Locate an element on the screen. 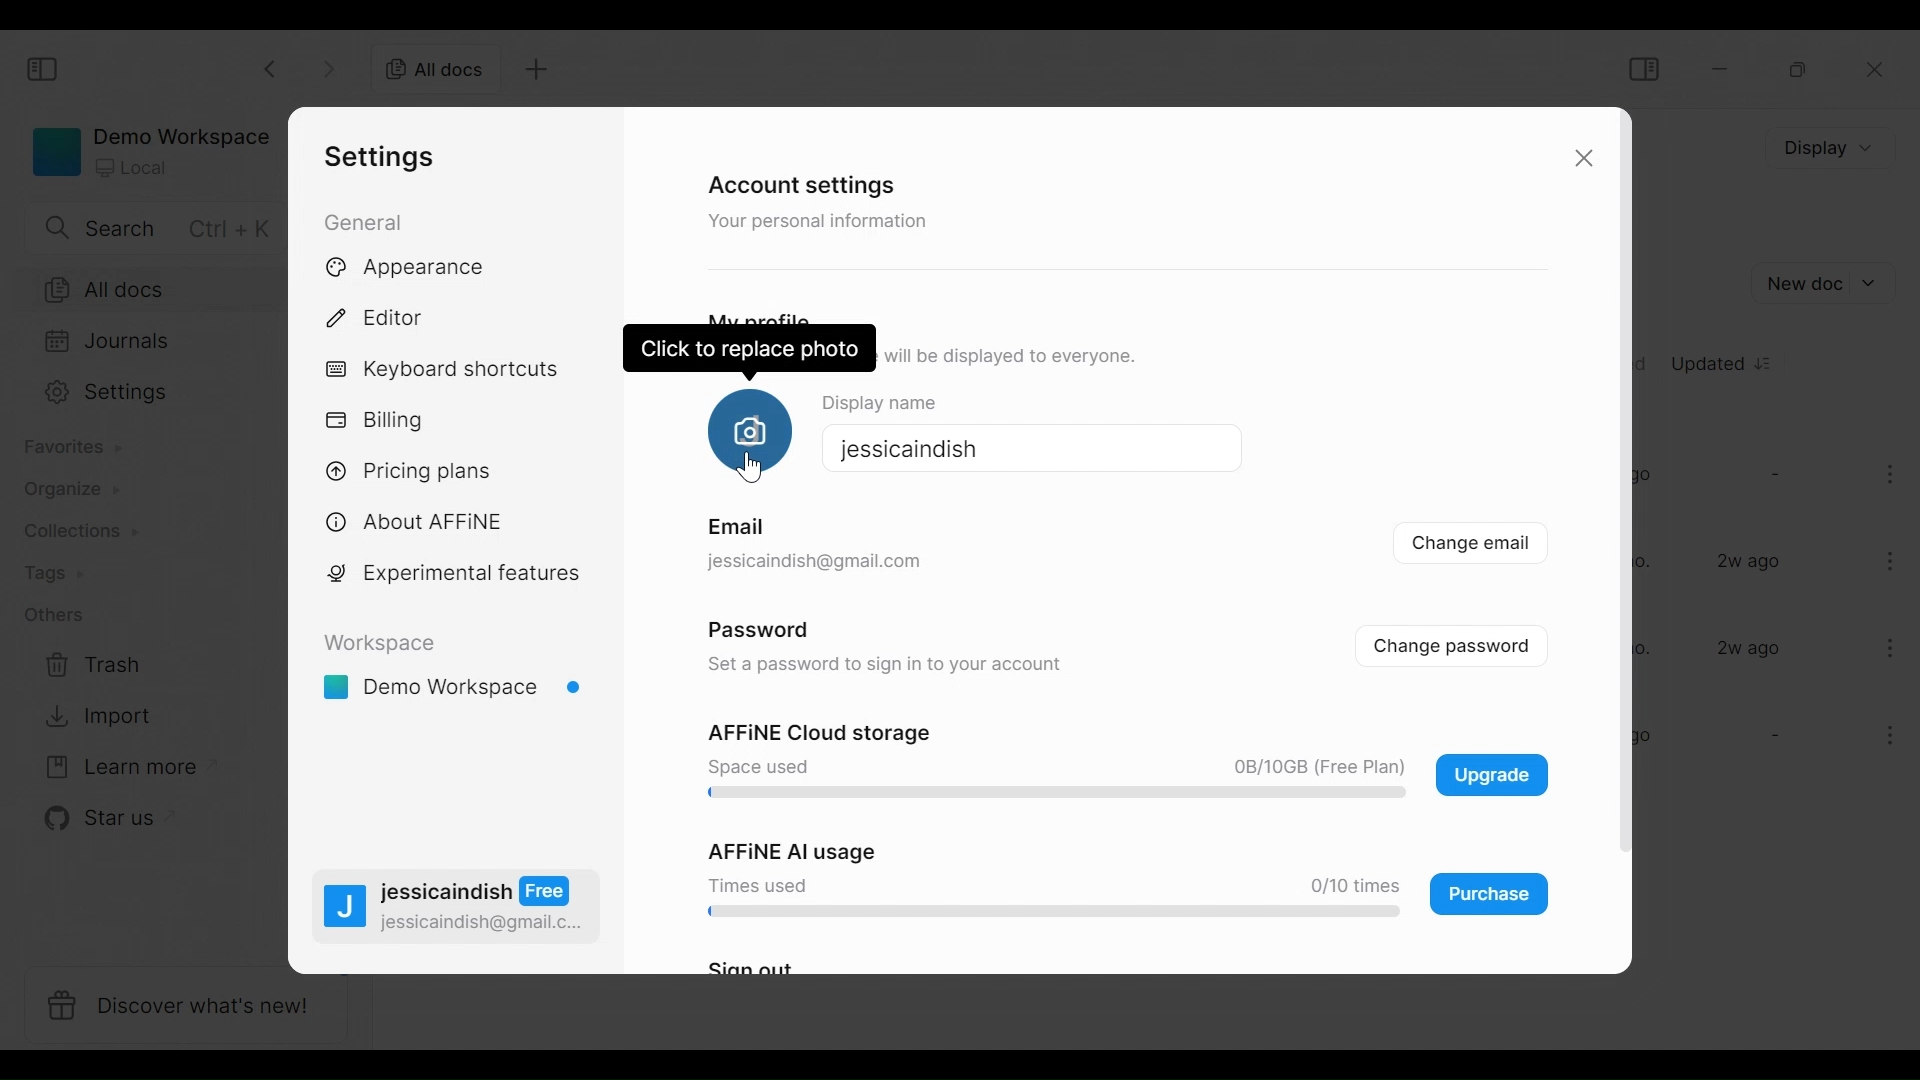  Favorites is located at coordinates (76, 448).